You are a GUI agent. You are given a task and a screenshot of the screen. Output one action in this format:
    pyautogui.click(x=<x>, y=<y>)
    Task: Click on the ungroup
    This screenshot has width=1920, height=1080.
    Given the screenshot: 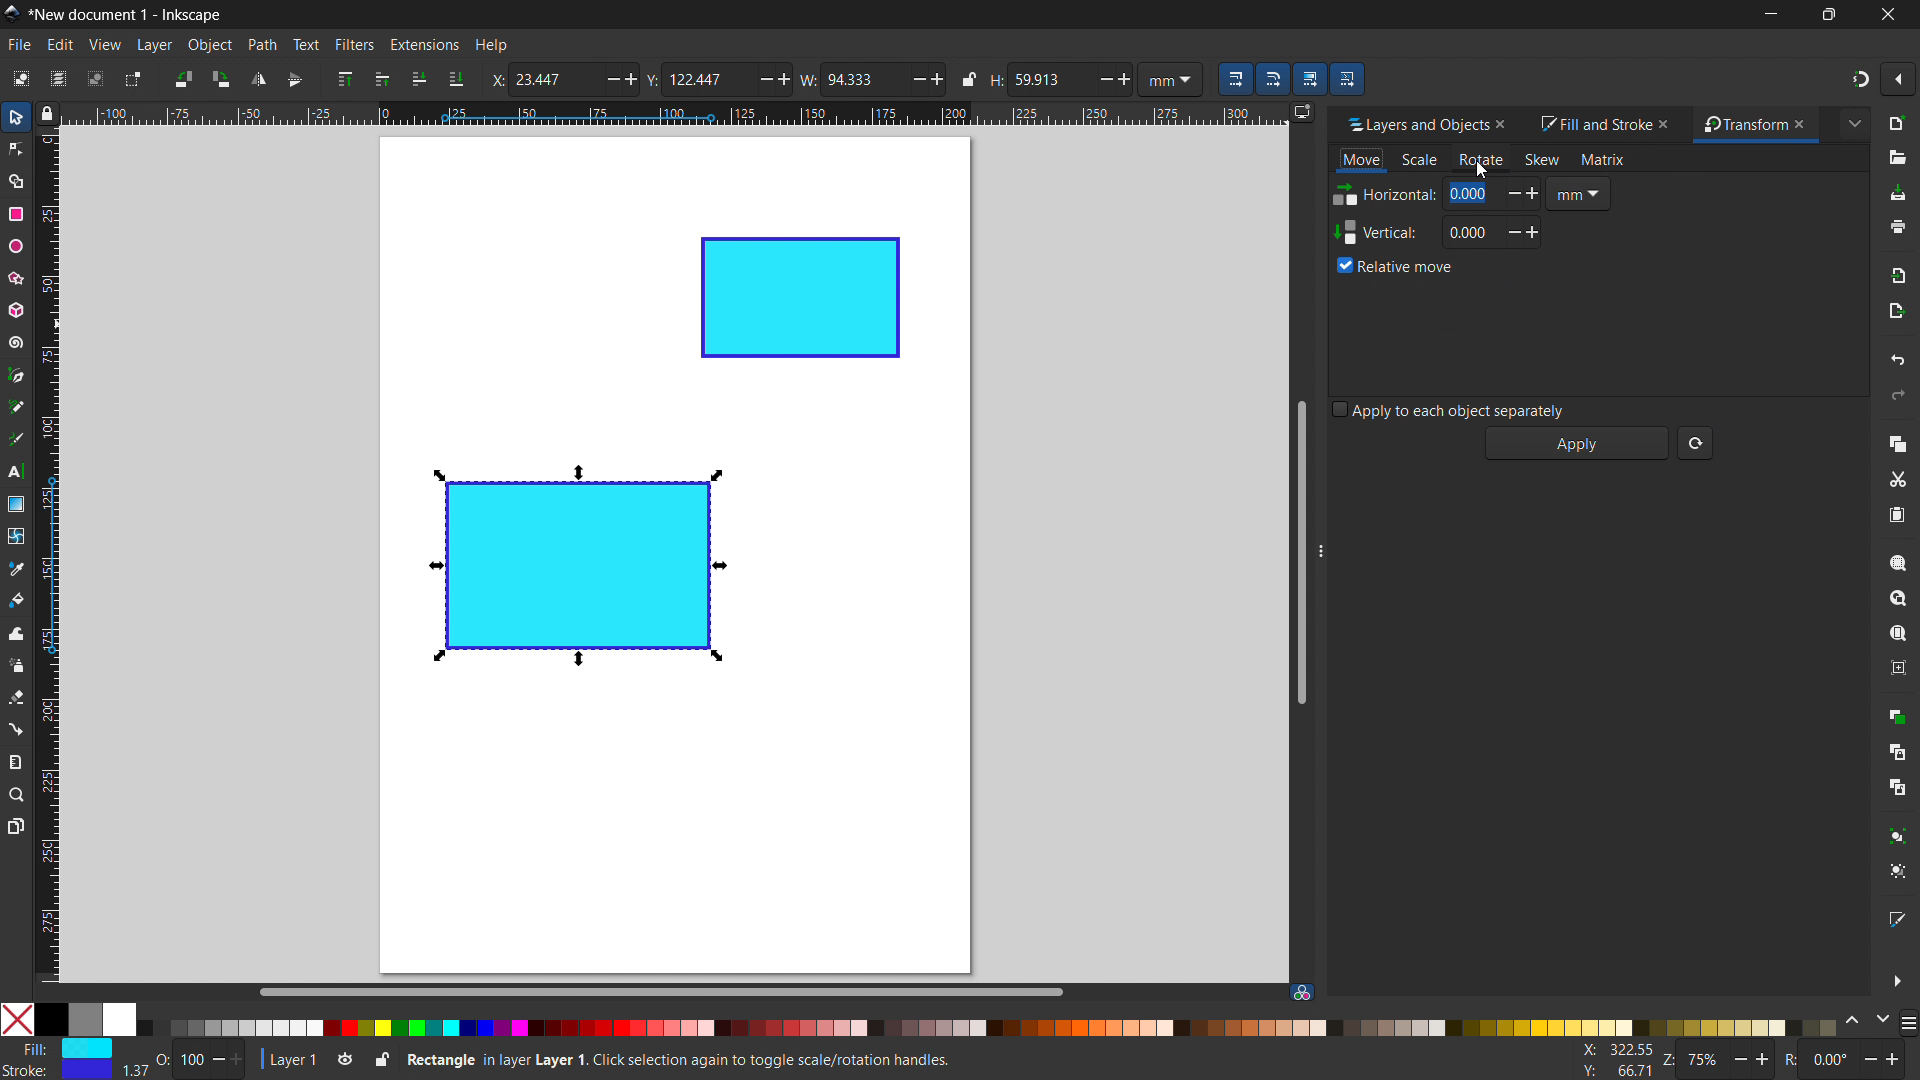 What is the action you would take?
    pyautogui.click(x=1900, y=871)
    